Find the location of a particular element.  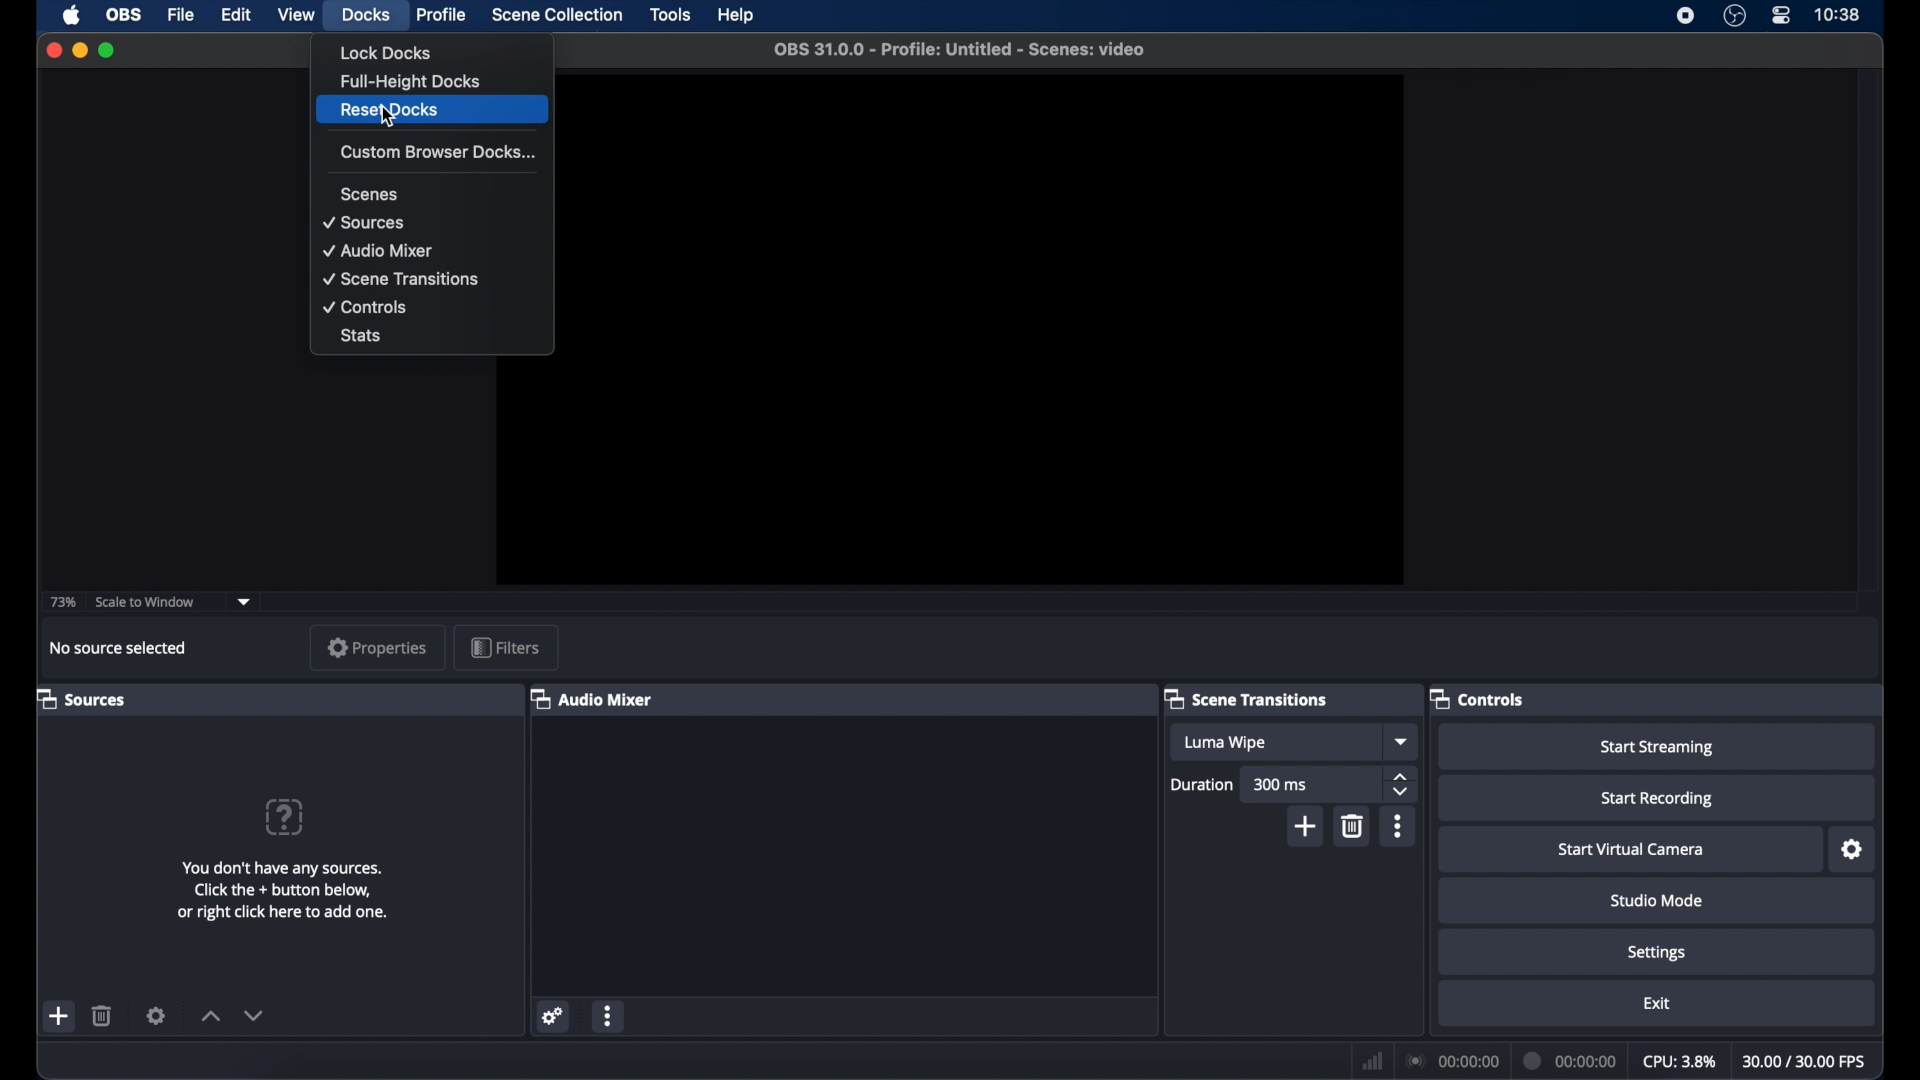

help is located at coordinates (286, 817).